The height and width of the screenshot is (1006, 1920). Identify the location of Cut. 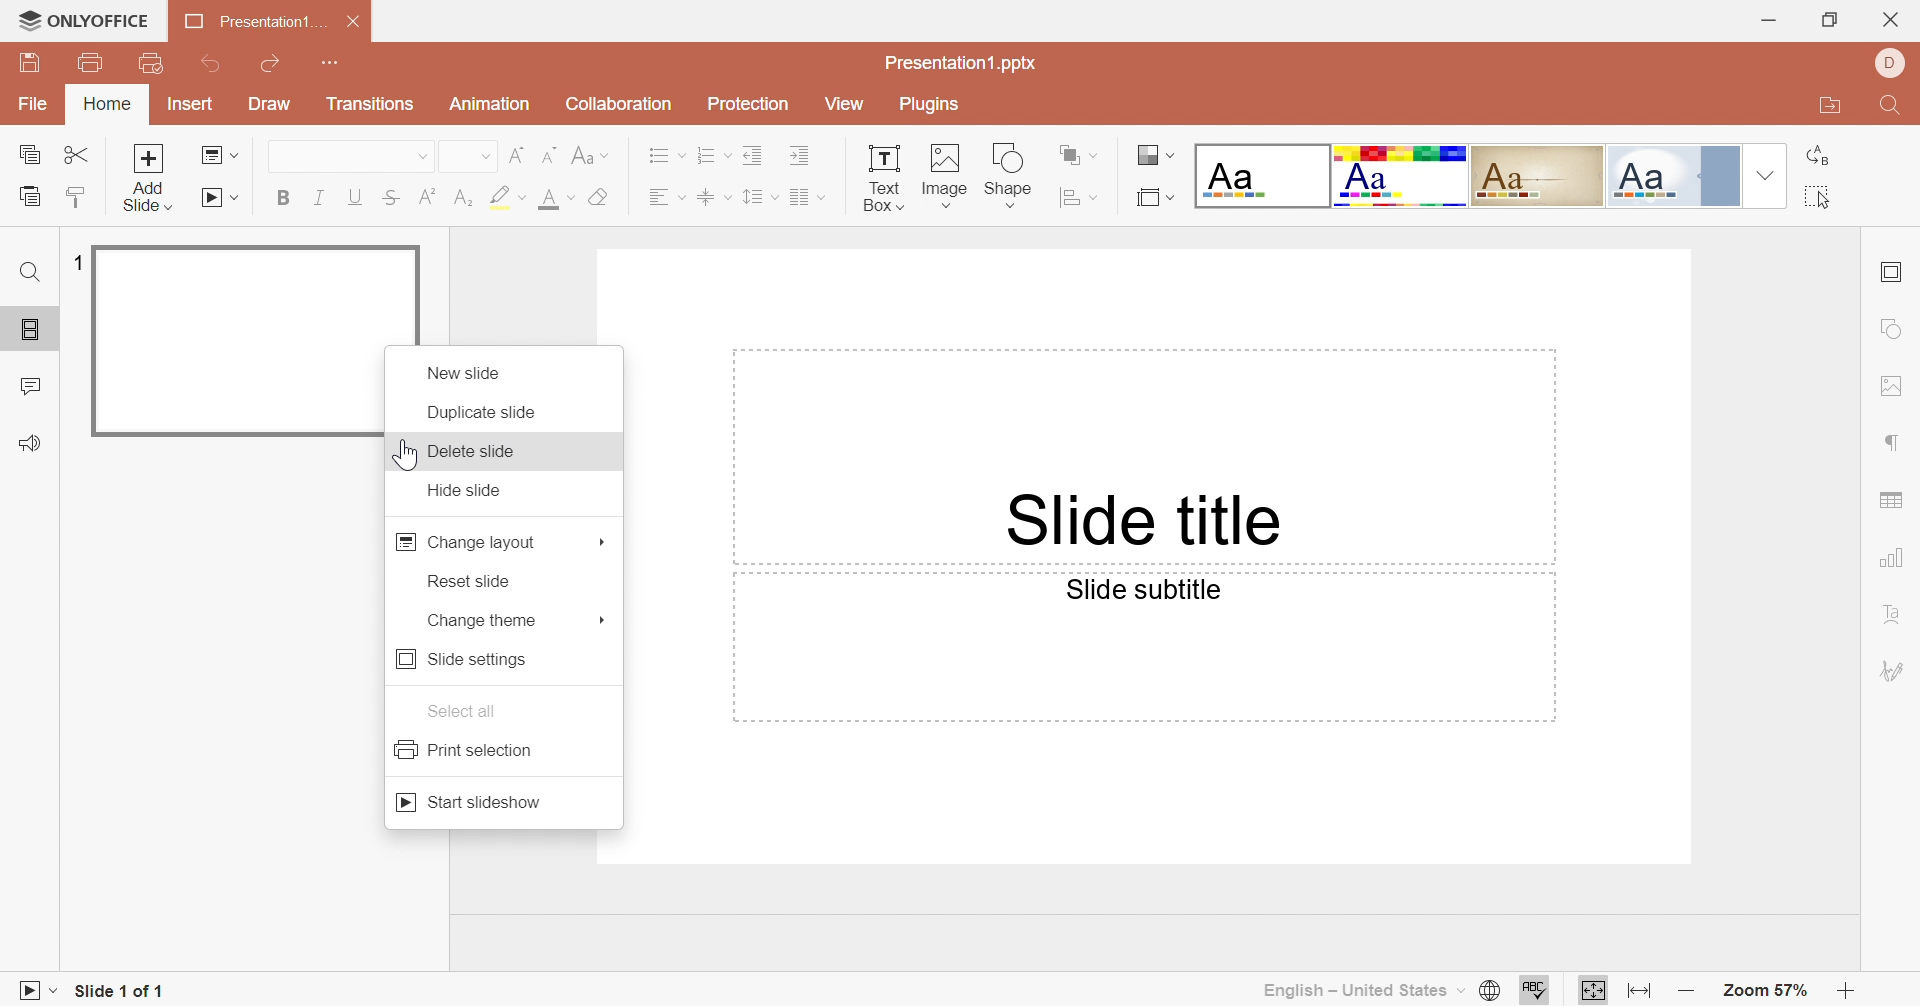
(79, 154).